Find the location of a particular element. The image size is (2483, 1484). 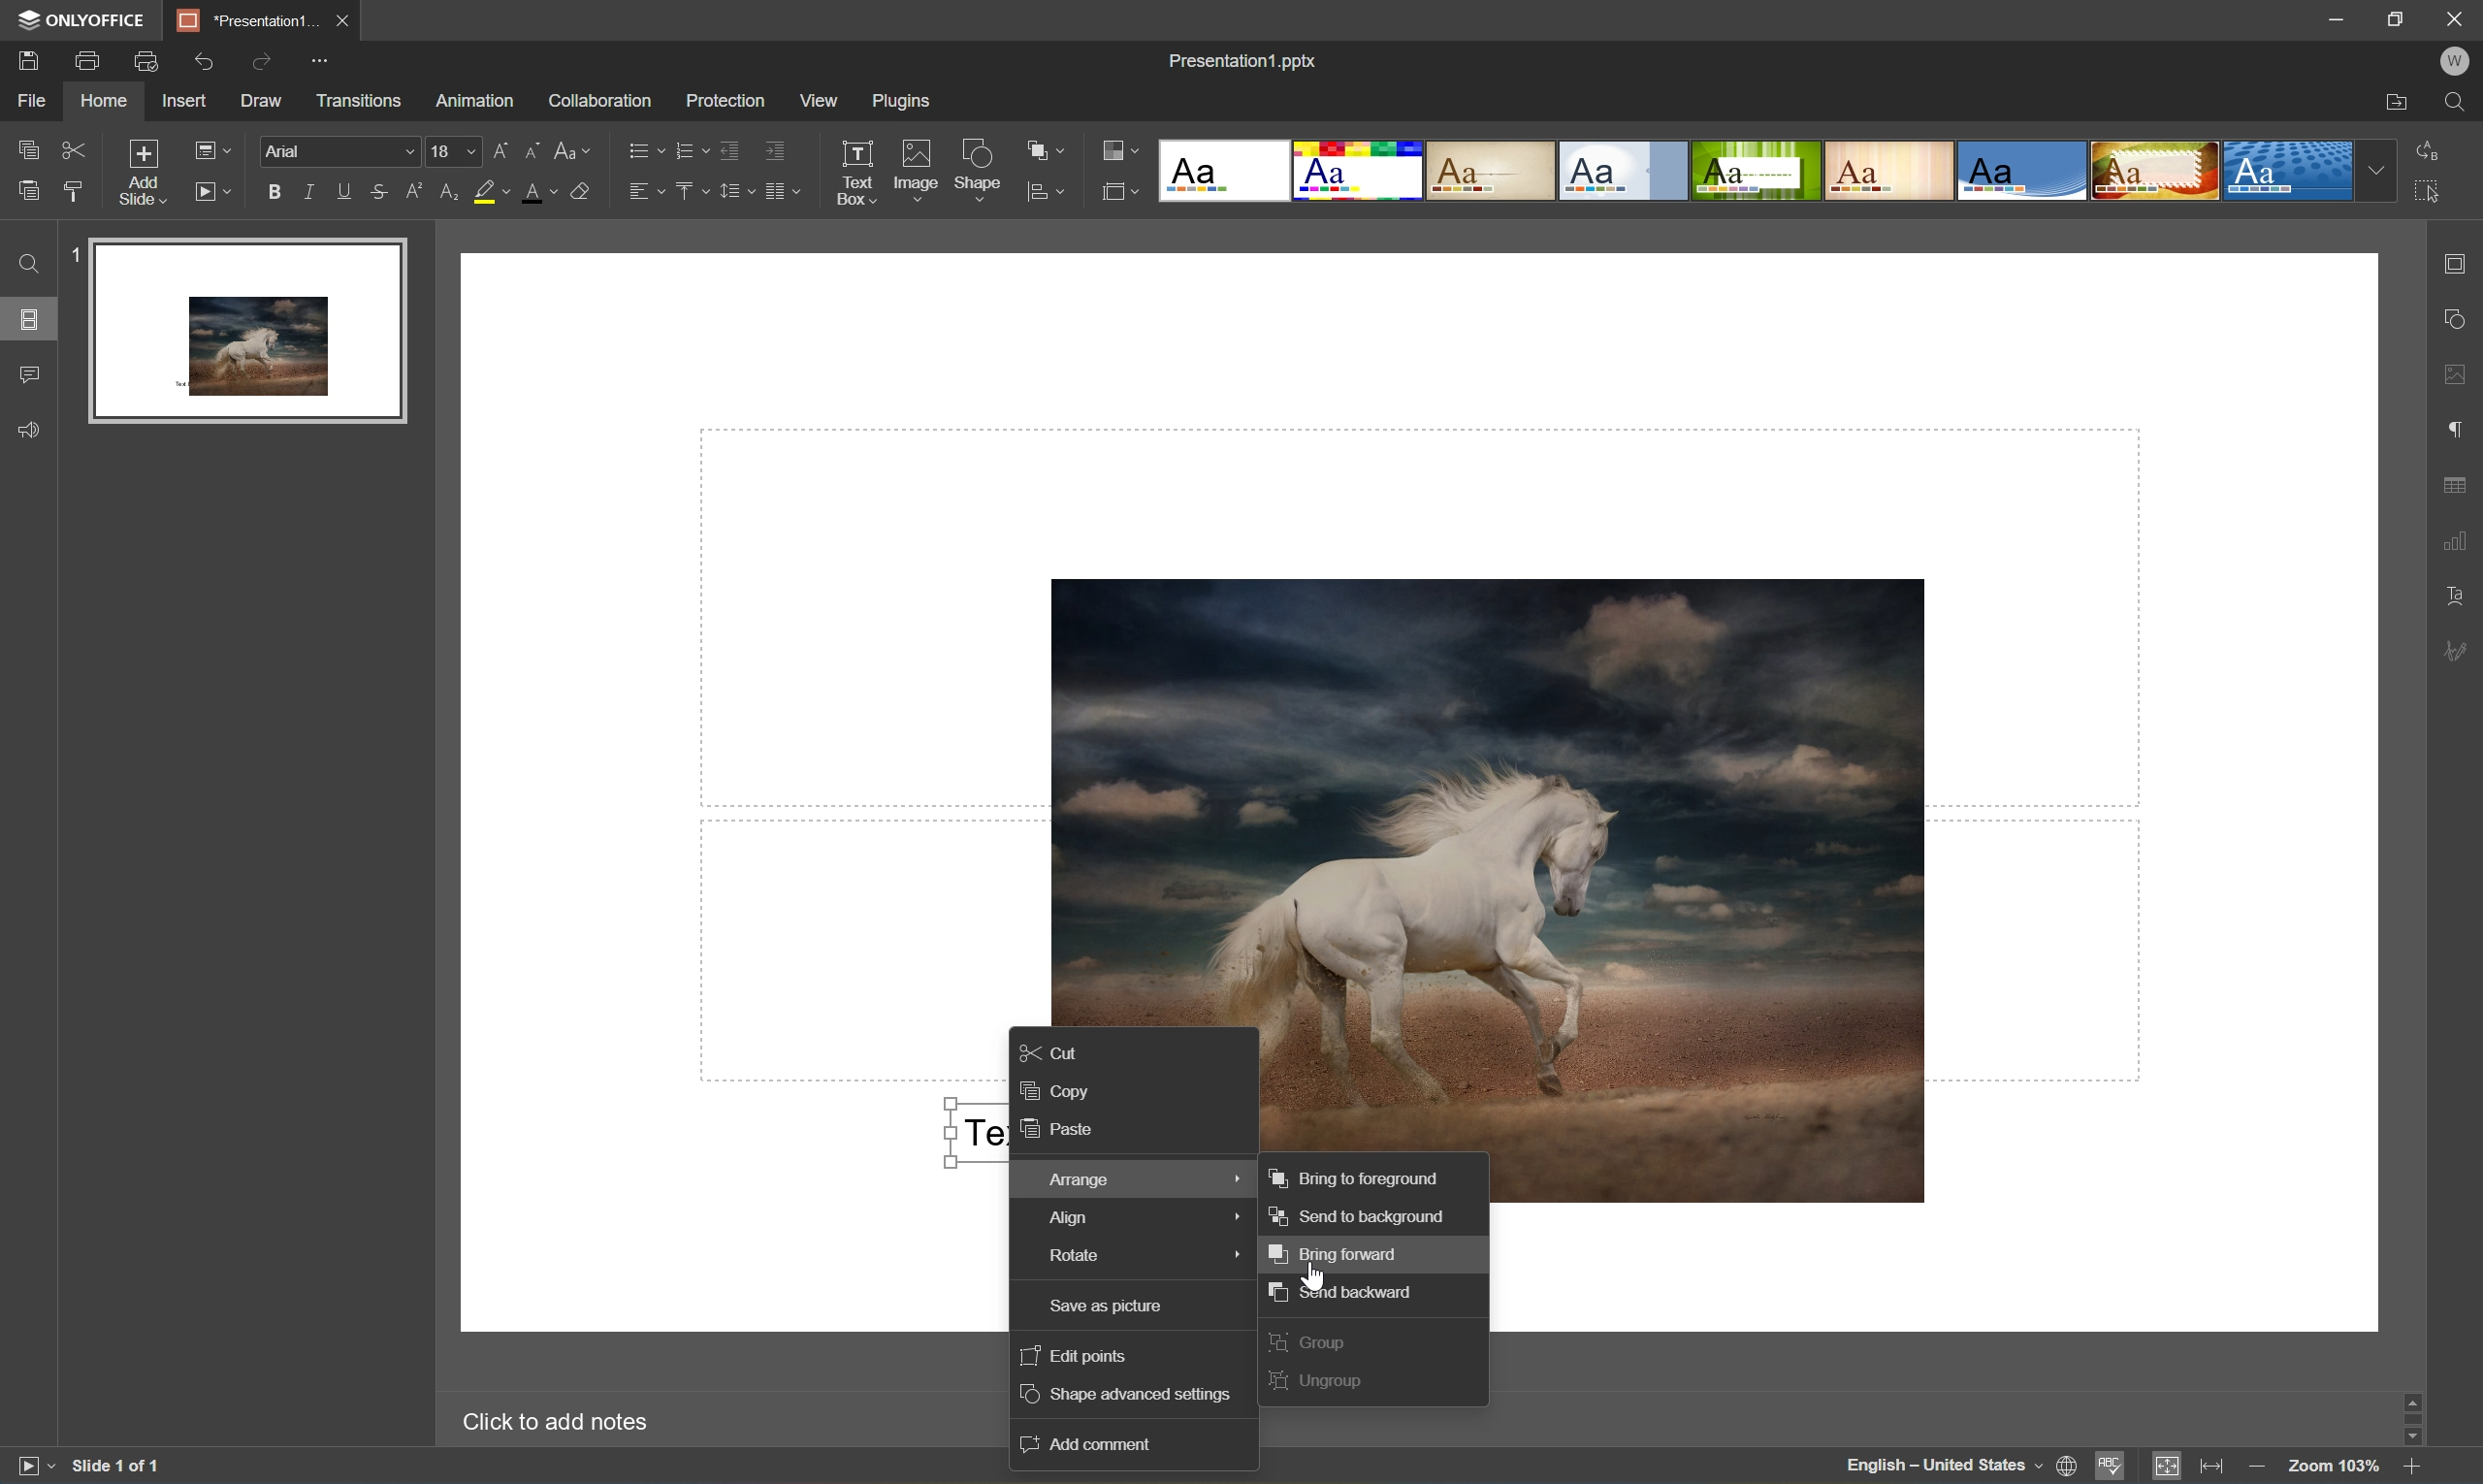

Blank is located at coordinates (1228, 172).